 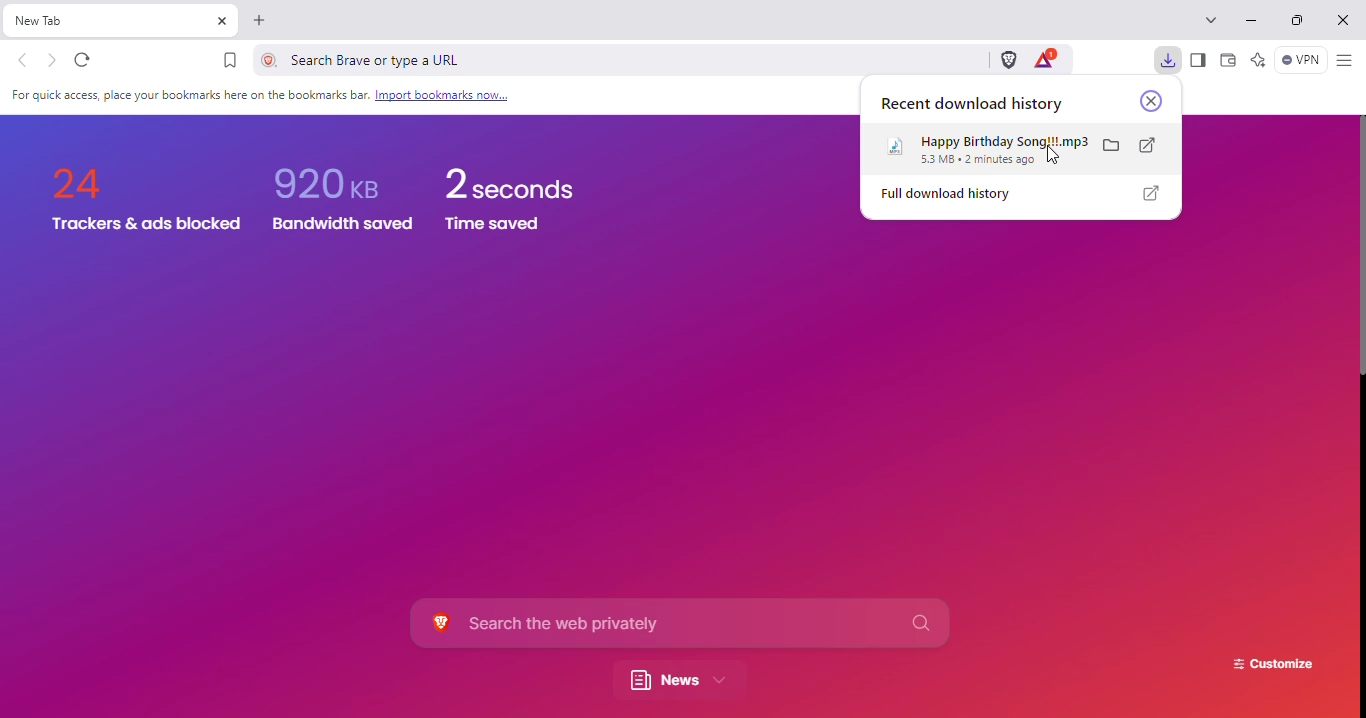 I want to click on Link, so click(x=442, y=95).